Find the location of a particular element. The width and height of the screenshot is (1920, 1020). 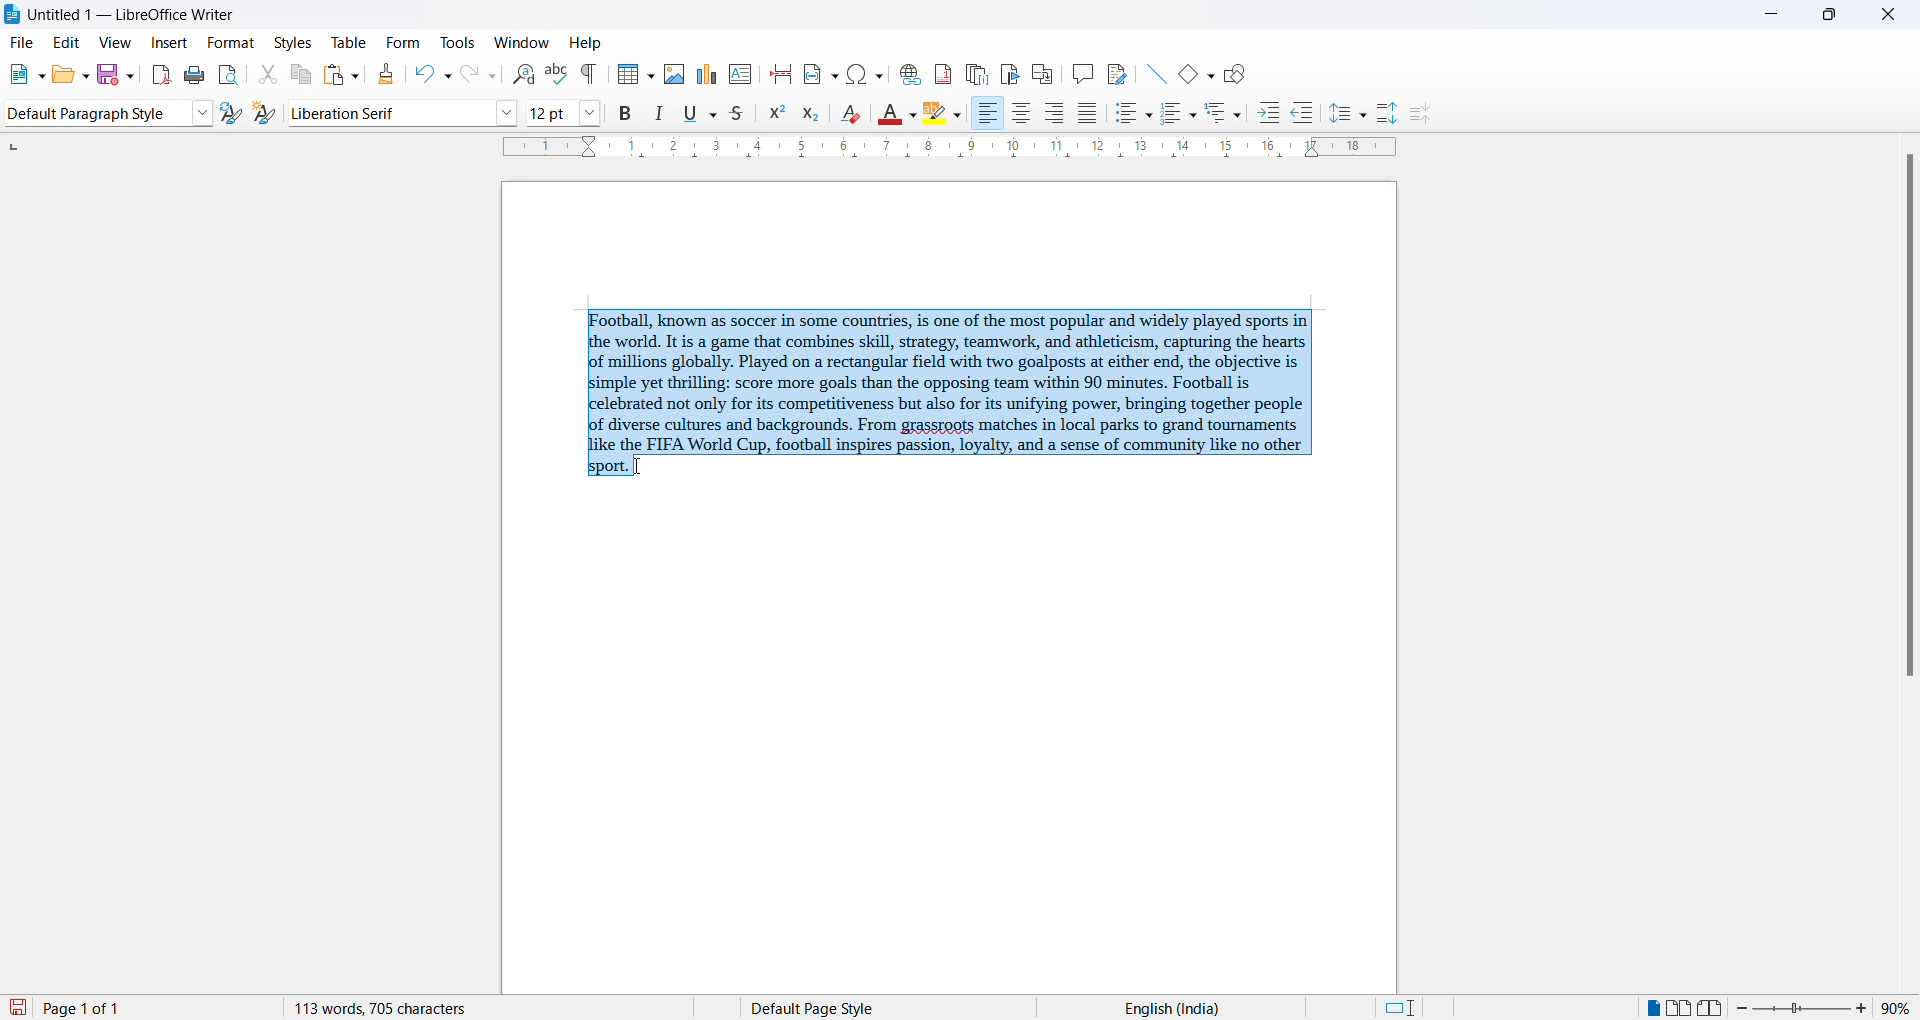

find and replace is located at coordinates (524, 74).